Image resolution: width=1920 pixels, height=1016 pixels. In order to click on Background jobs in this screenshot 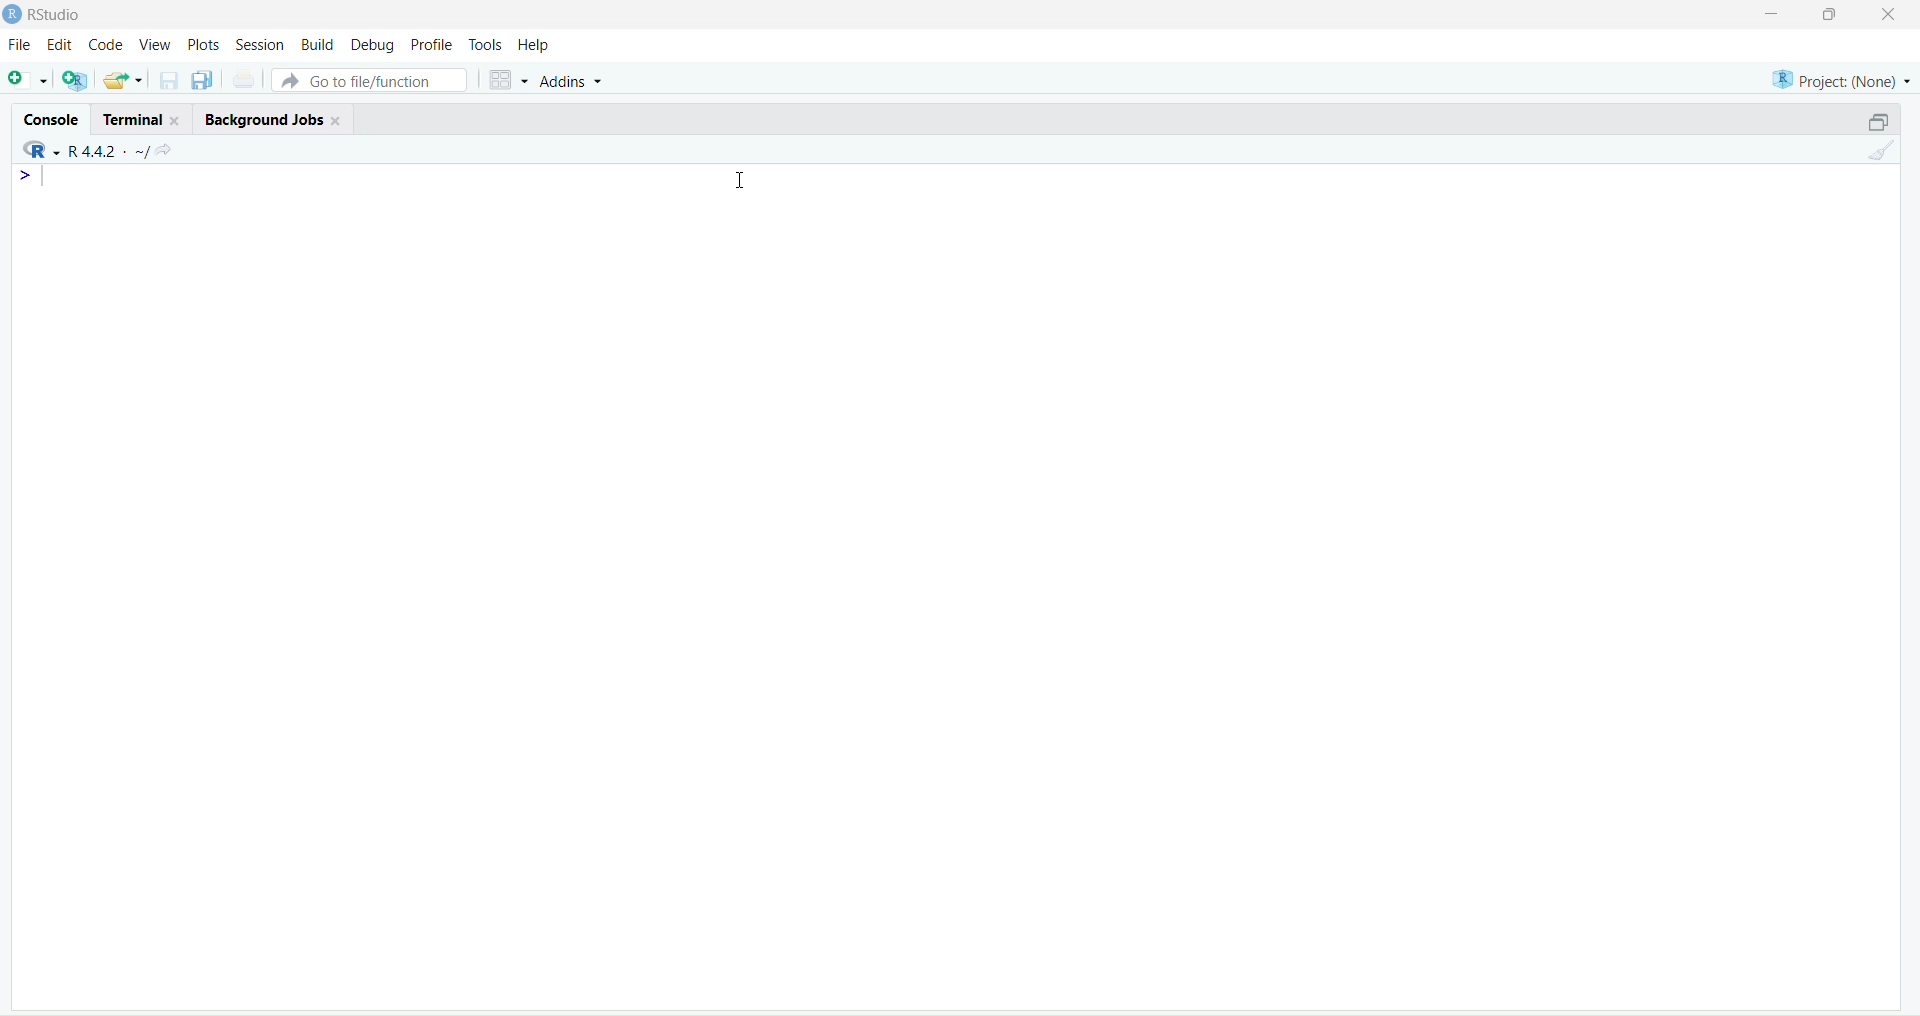, I will do `click(264, 121)`.